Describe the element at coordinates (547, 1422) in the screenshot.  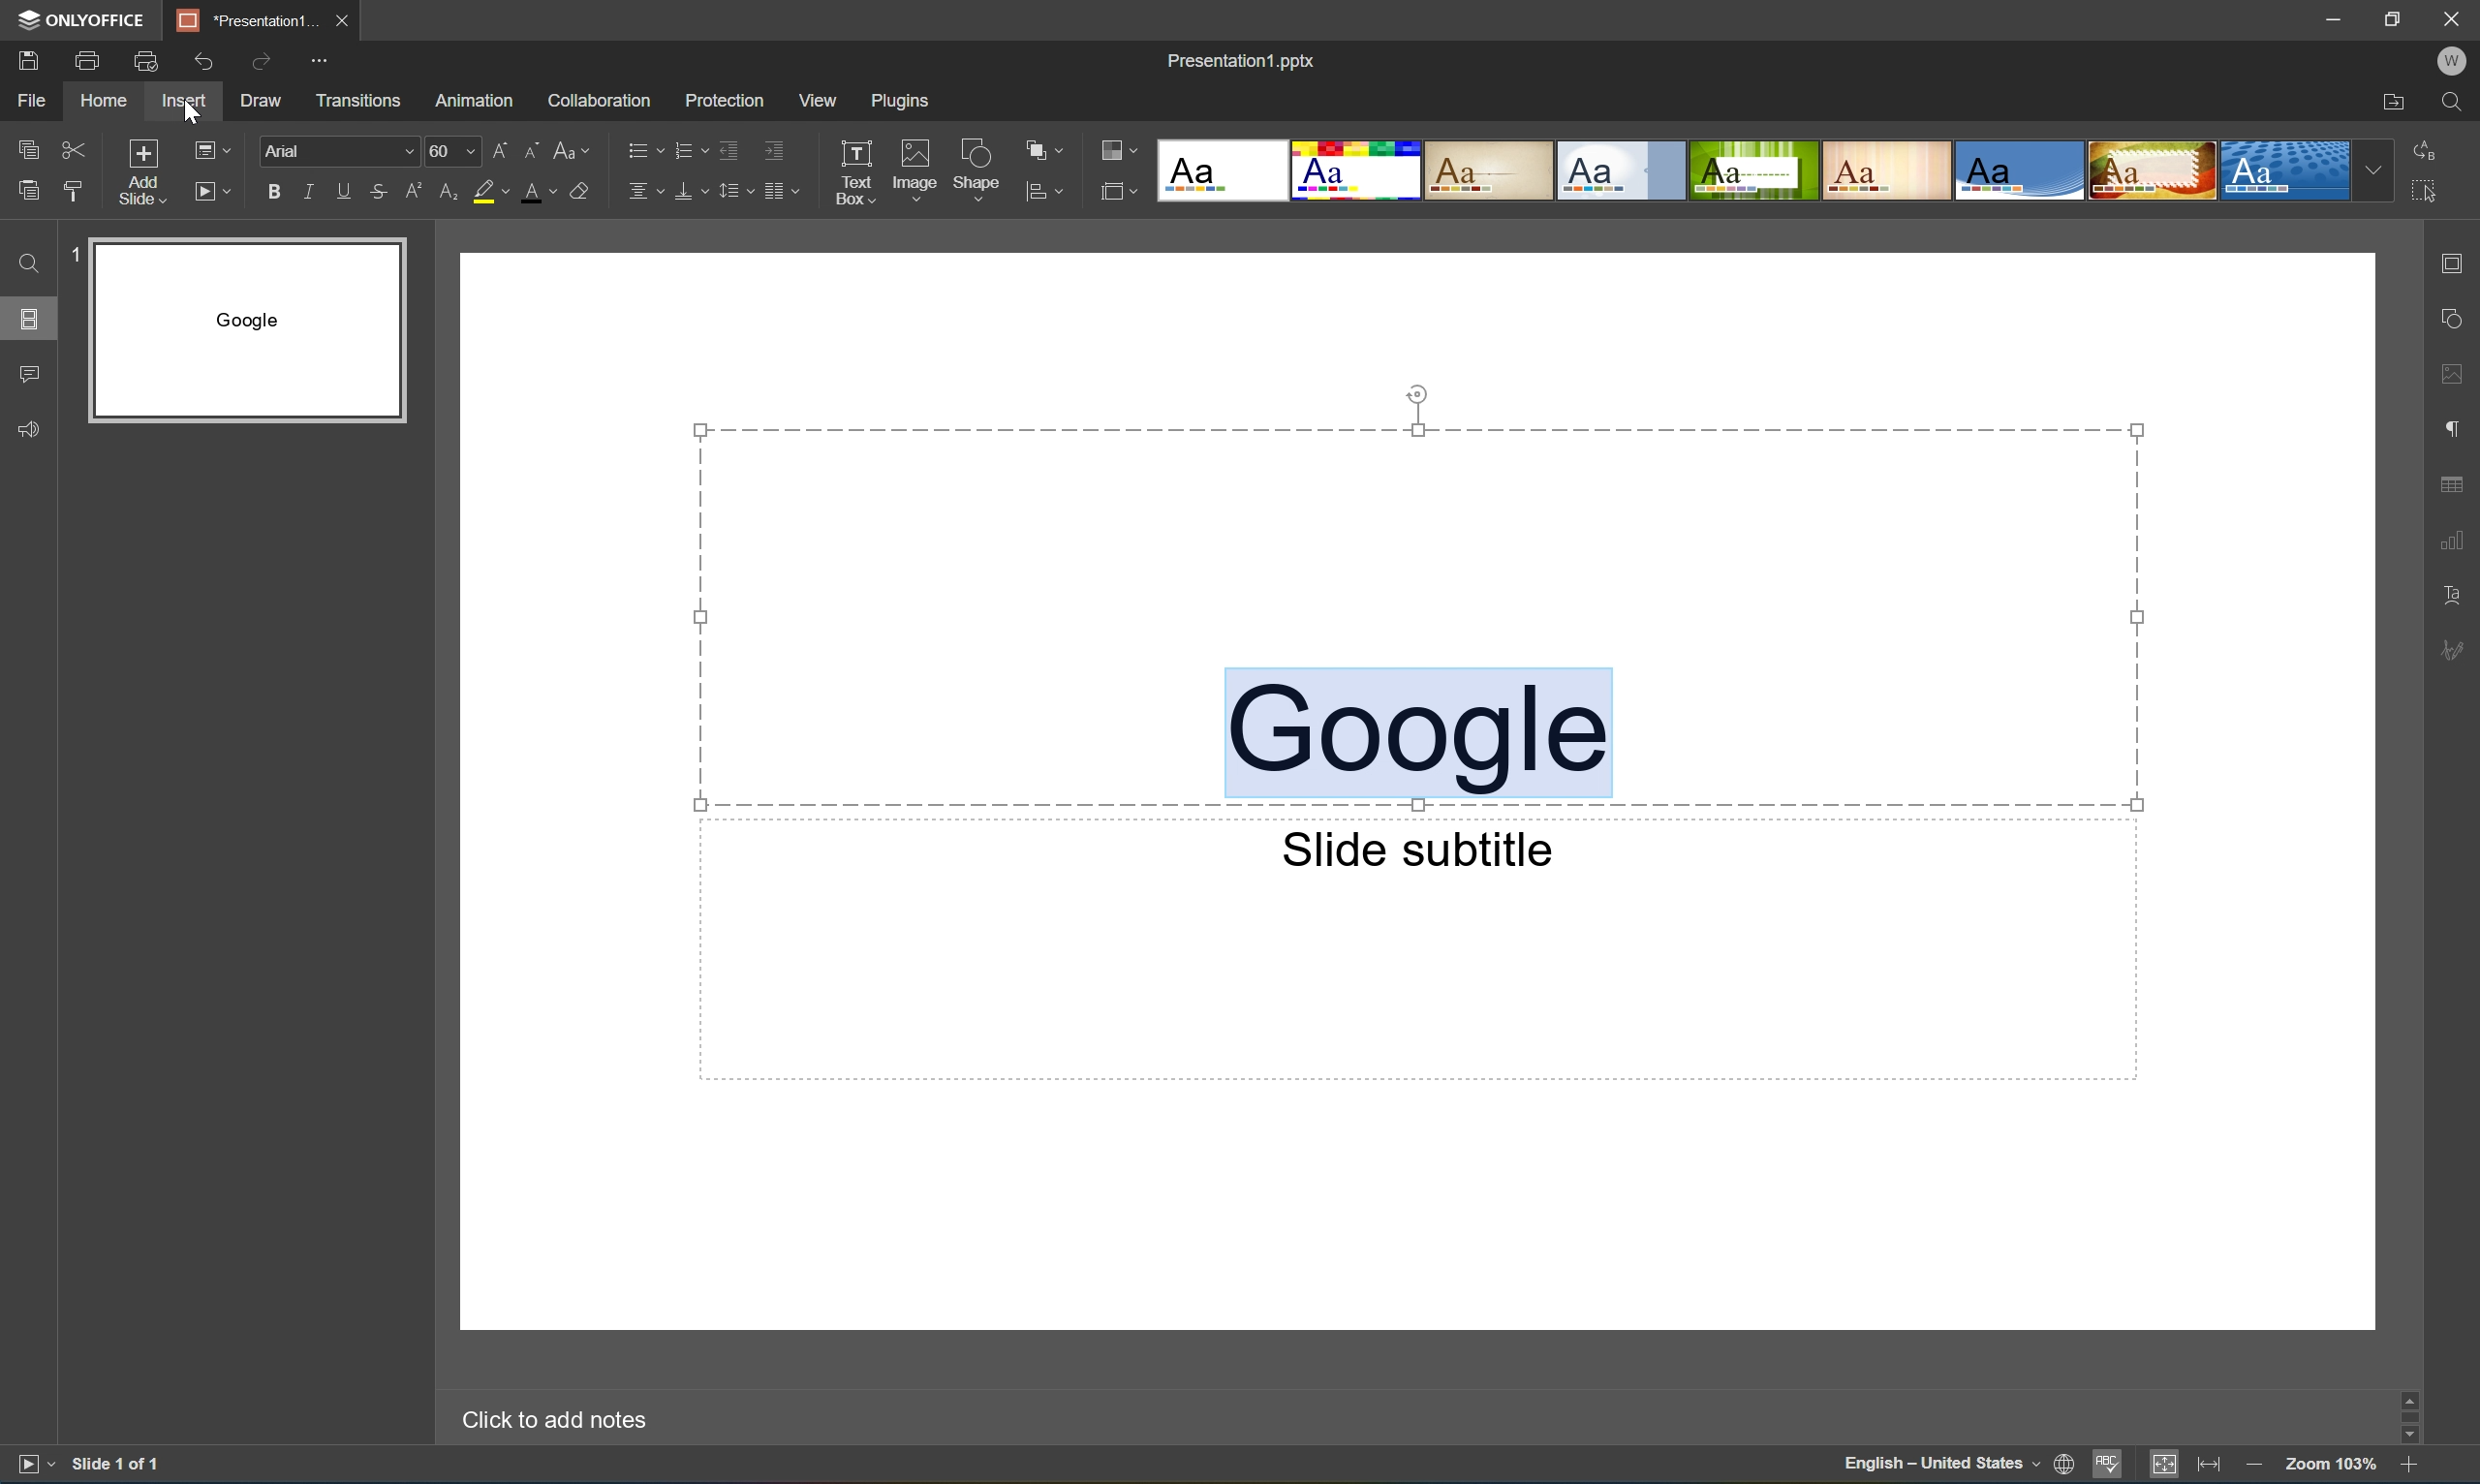
I see `Click to add notes` at that location.